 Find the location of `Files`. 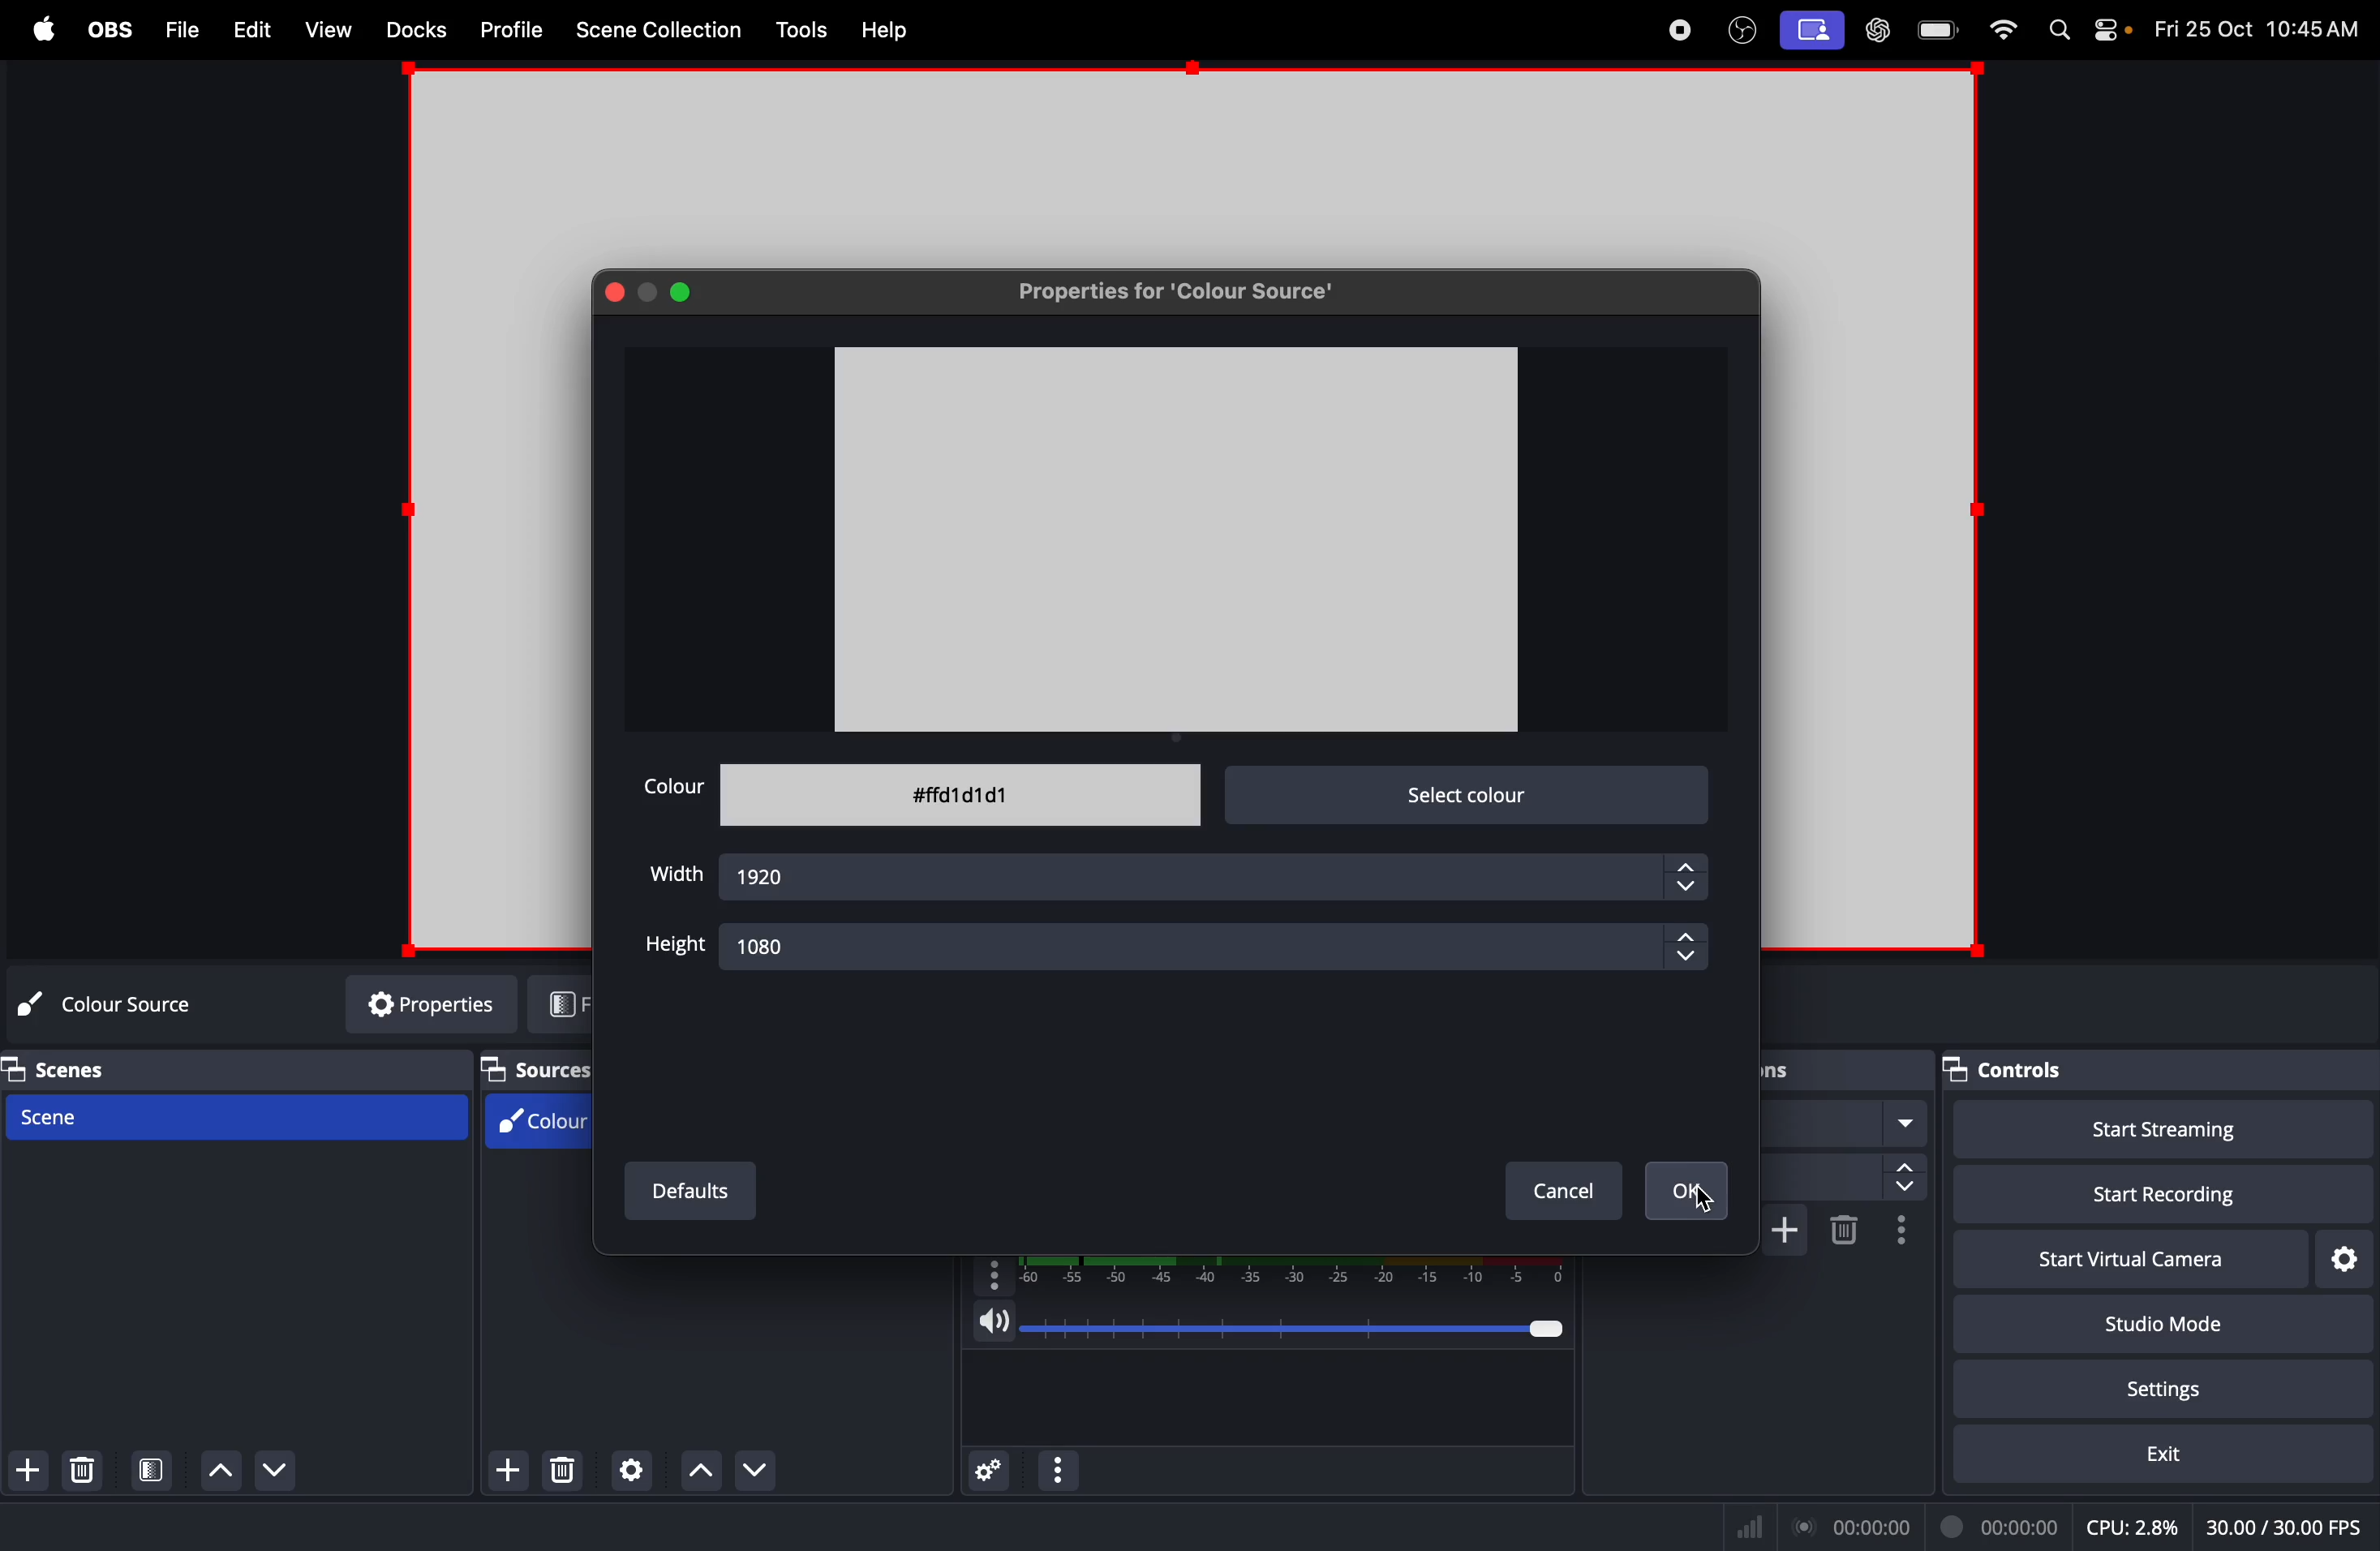

Files is located at coordinates (179, 28).